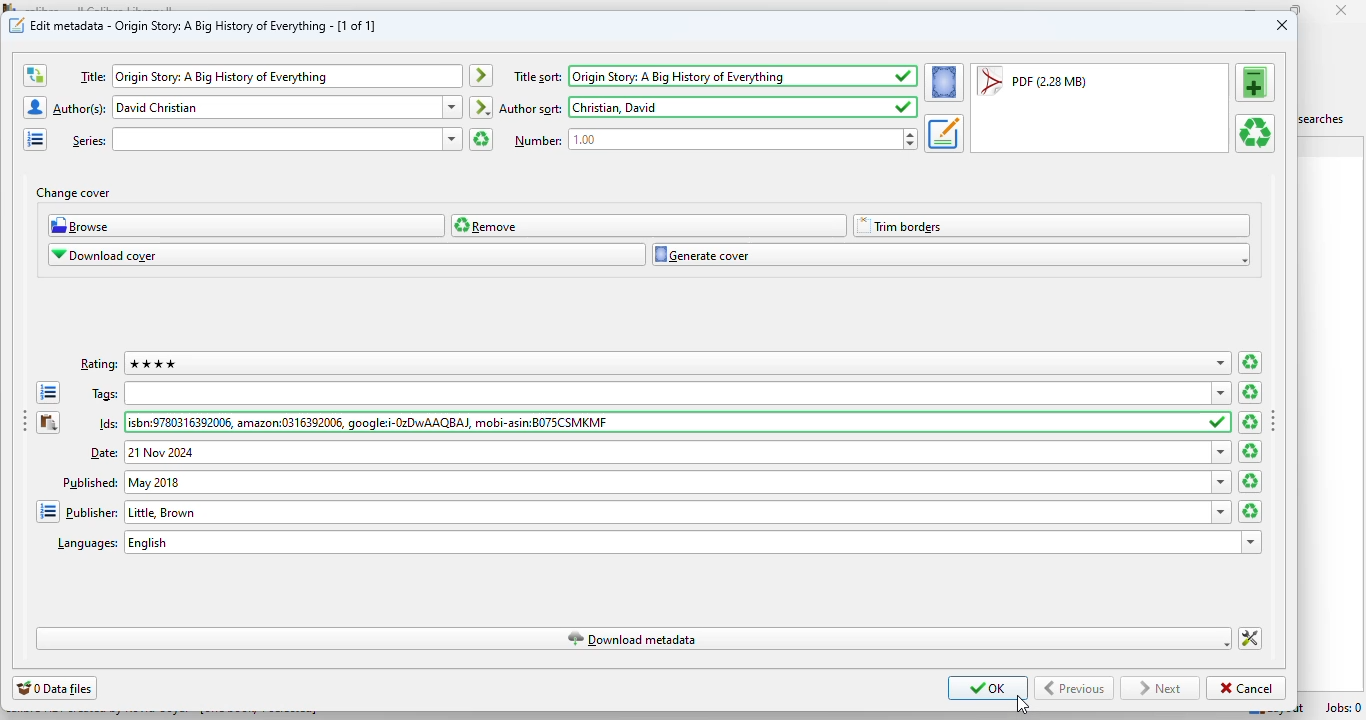  What do you see at coordinates (48, 392) in the screenshot?
I see `open the tag editor` at bounding box center [48, 392].